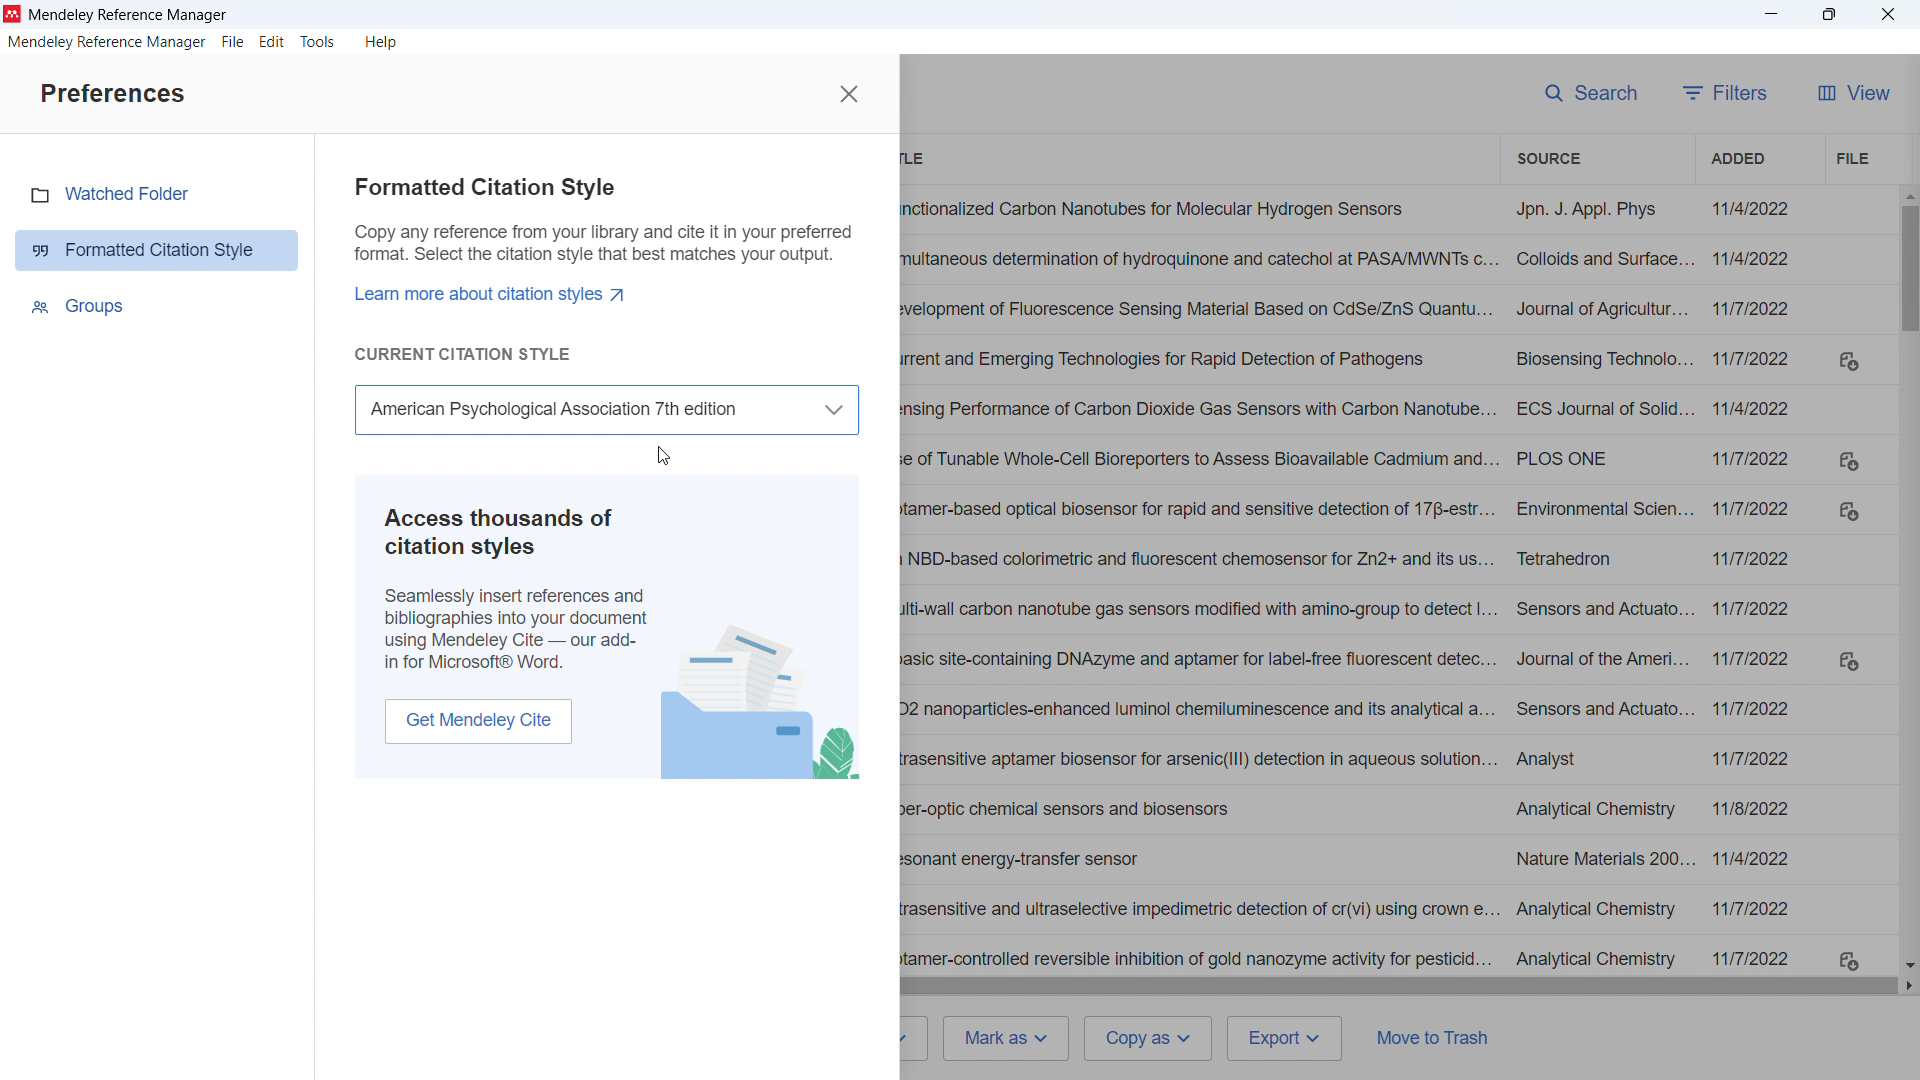 The image size is (1920, 1080). What do you see at coordinates (1010, 1038) in the screenshot?
I see `Mark as ` at bounding box center [1010, 1038].